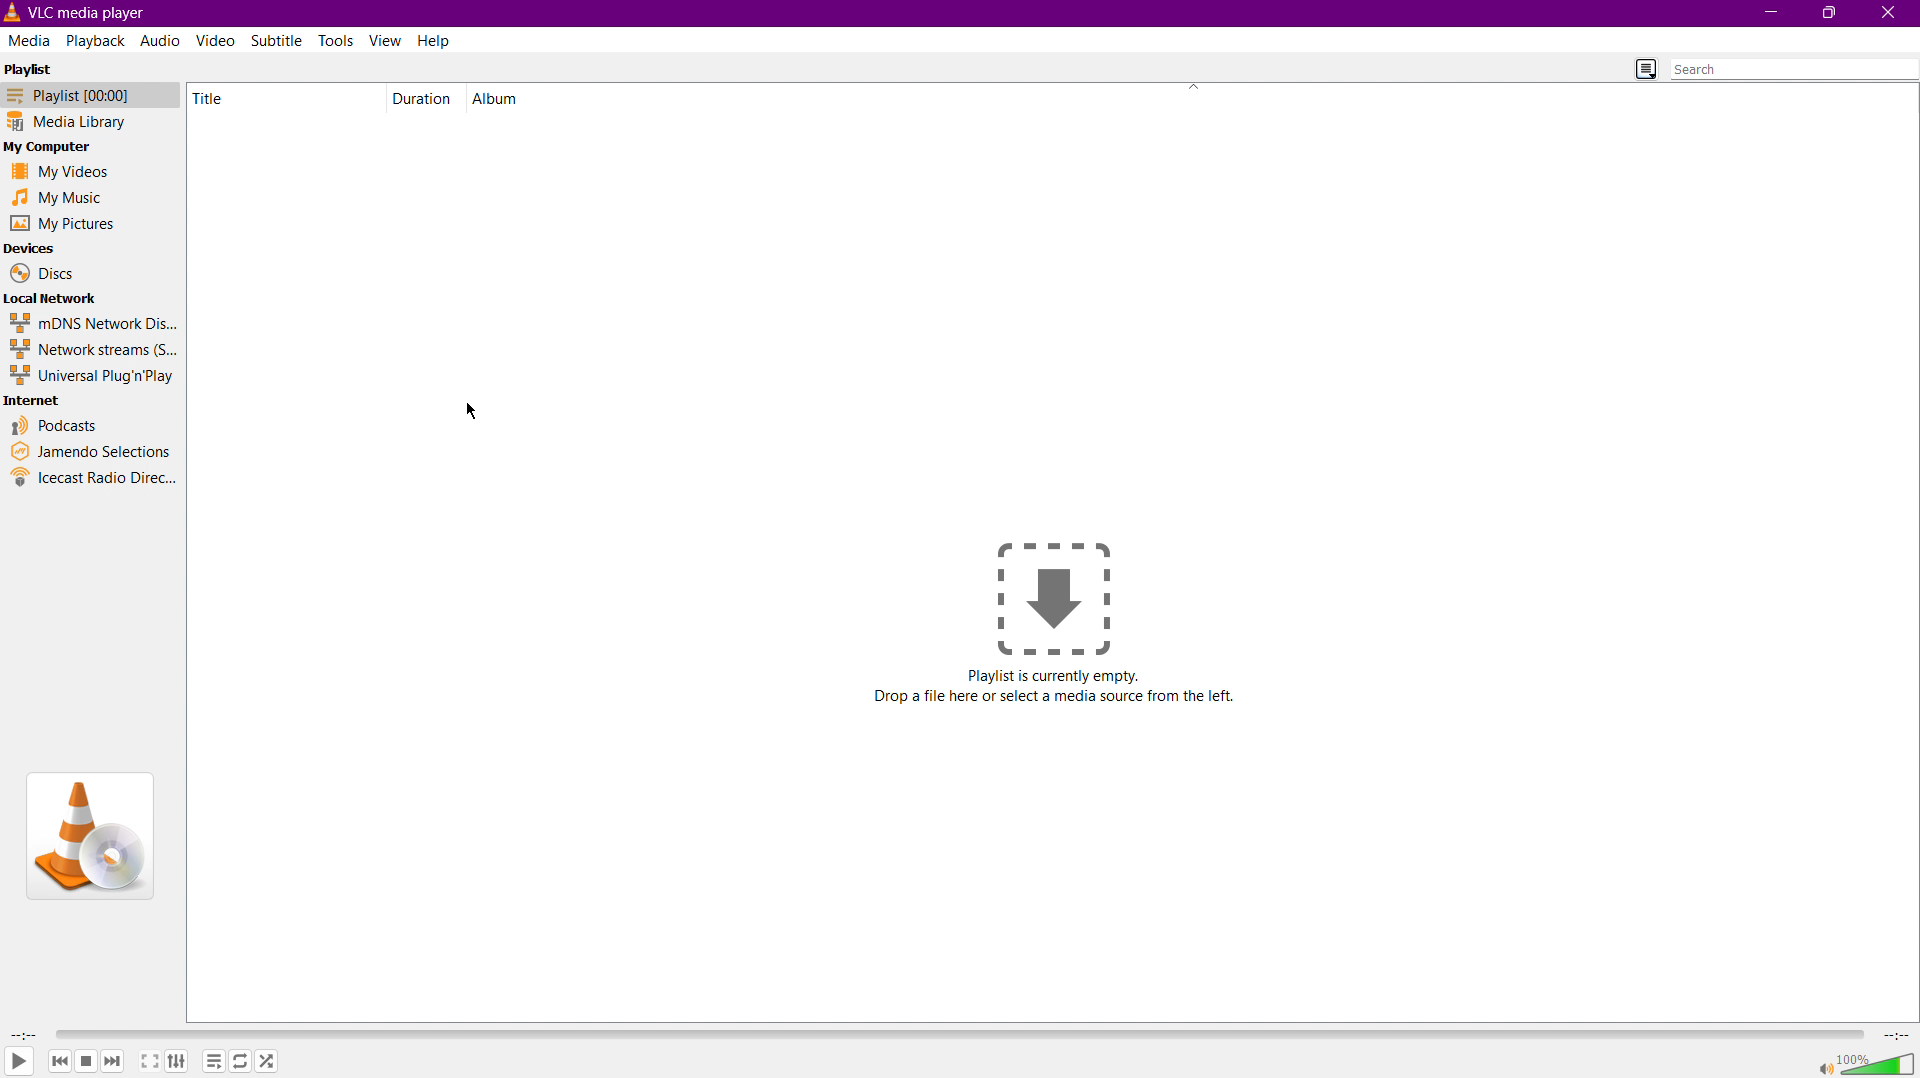 The height and width of the screenshot is (1078, 1920). I want to click on Tools, so click(339, 40).